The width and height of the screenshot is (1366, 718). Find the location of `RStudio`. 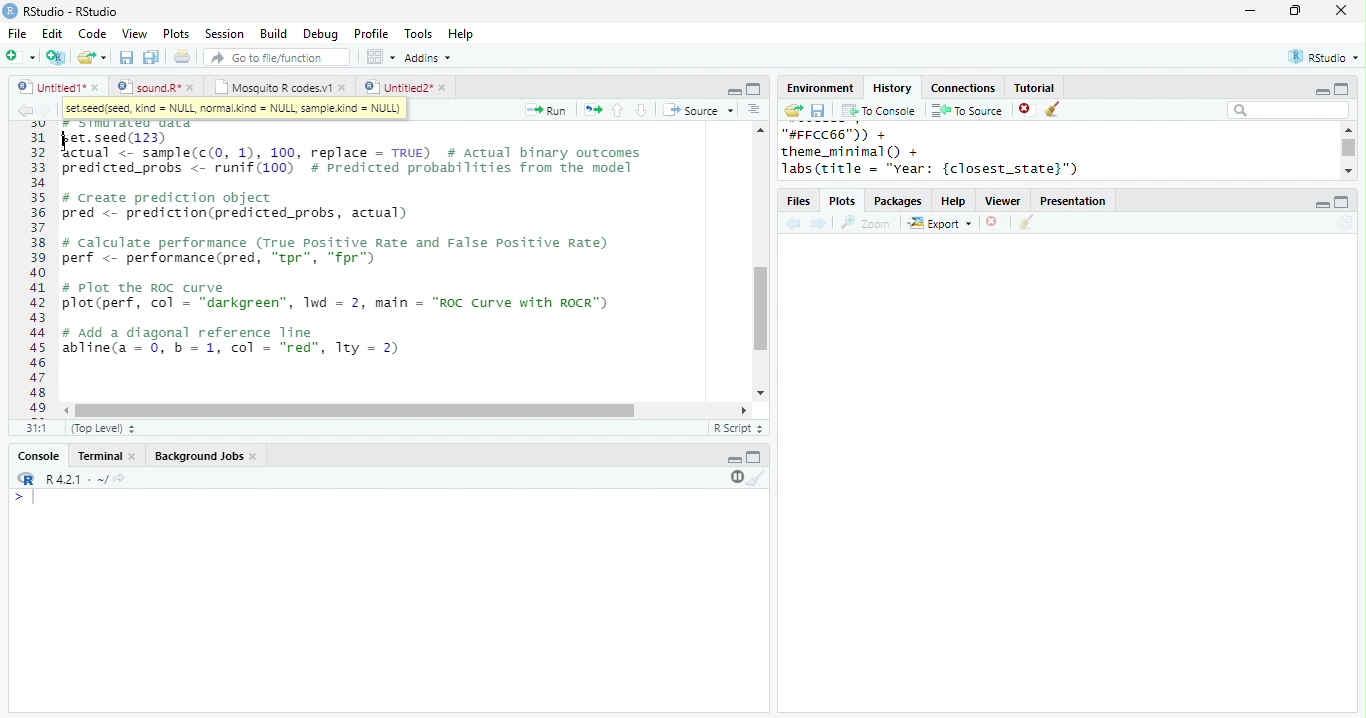

RStudio is located at coordinates (1326, 56).